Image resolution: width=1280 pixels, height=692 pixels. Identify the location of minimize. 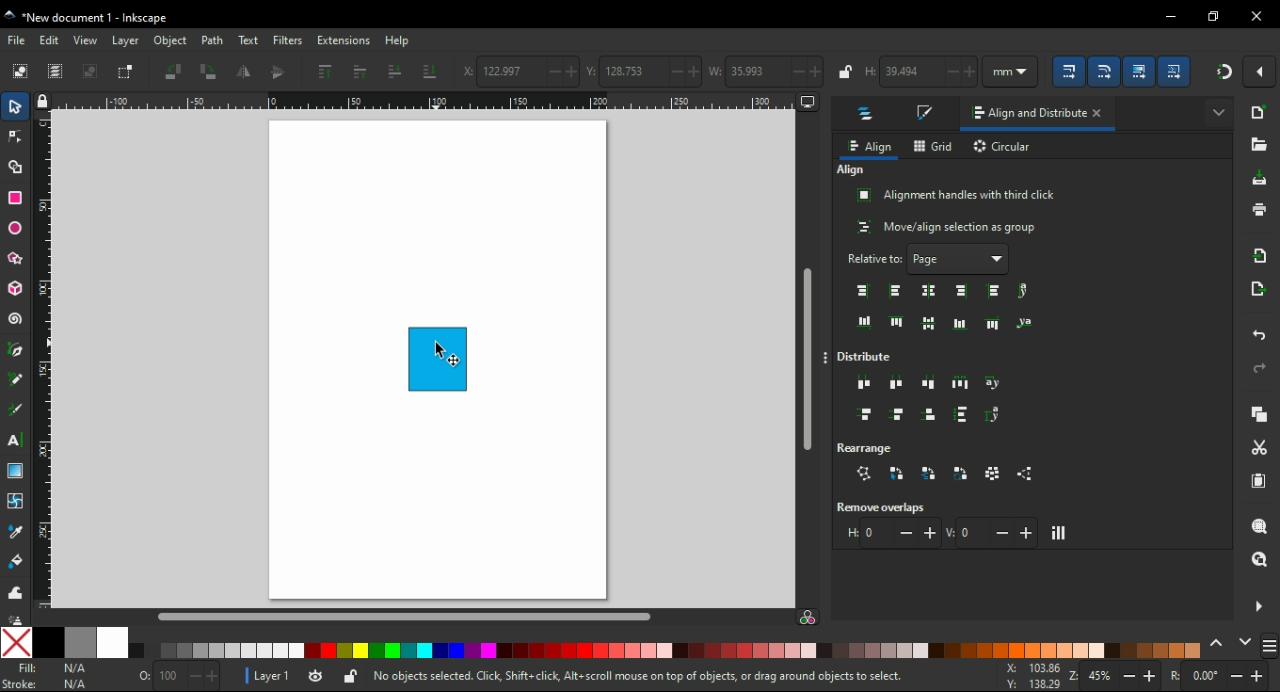
(1168, 17).